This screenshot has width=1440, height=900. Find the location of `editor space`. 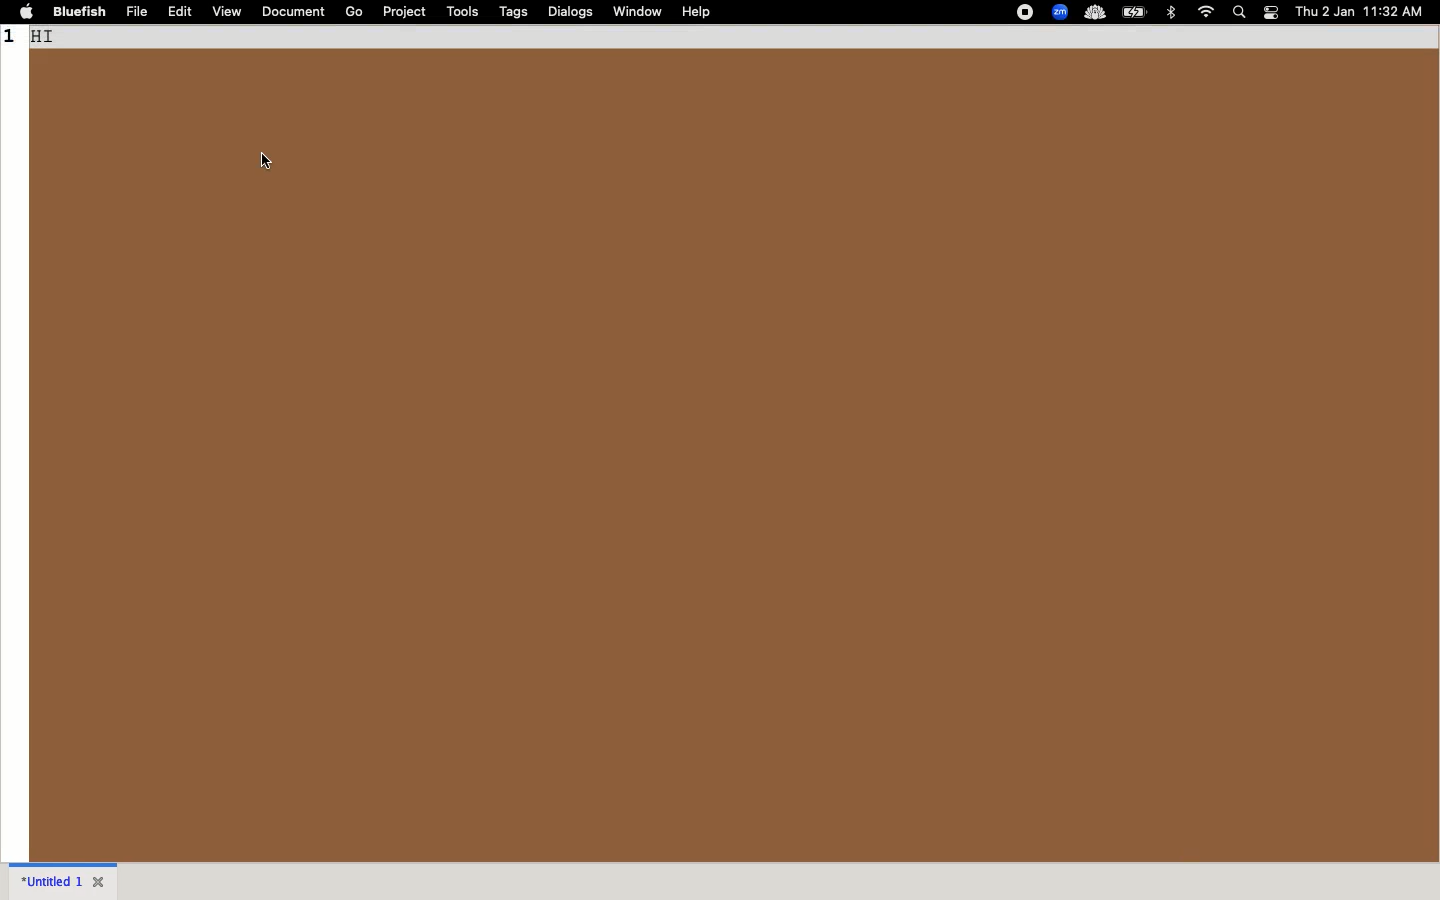

editor space is located at coordinates (732, 456).